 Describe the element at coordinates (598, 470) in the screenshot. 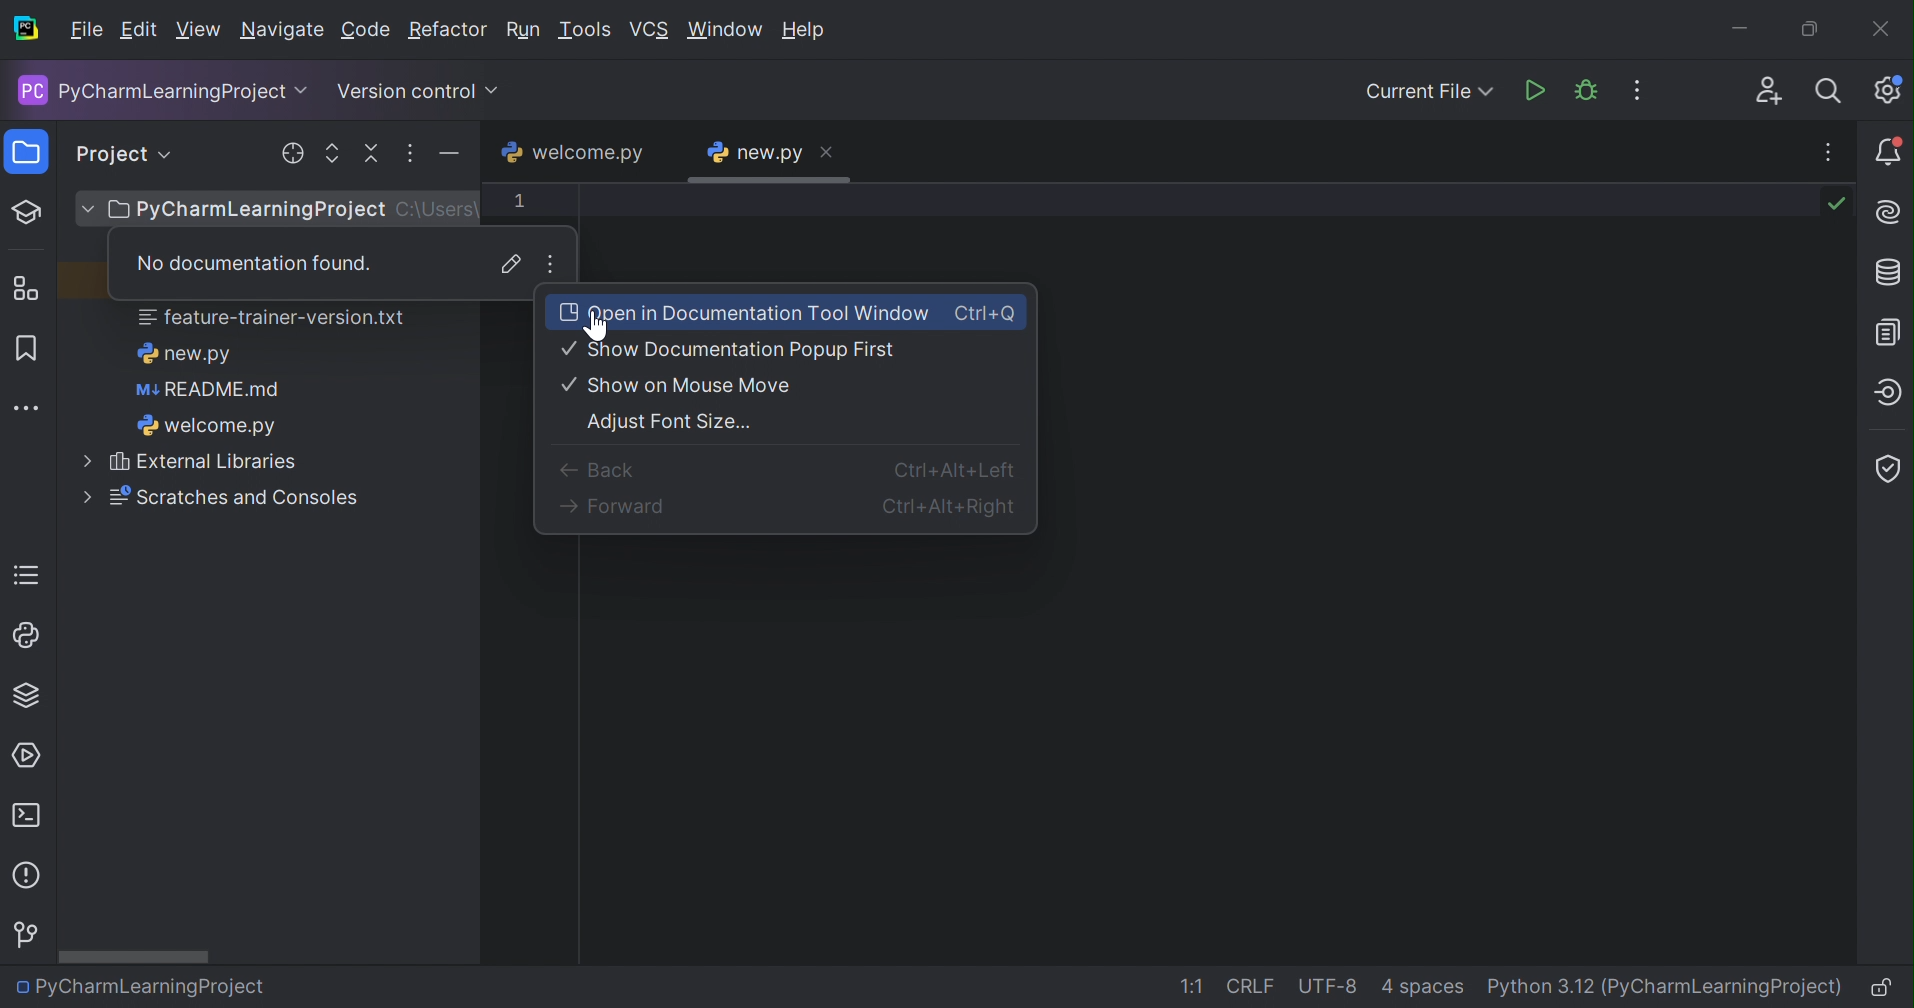

I see `Back` at that location.